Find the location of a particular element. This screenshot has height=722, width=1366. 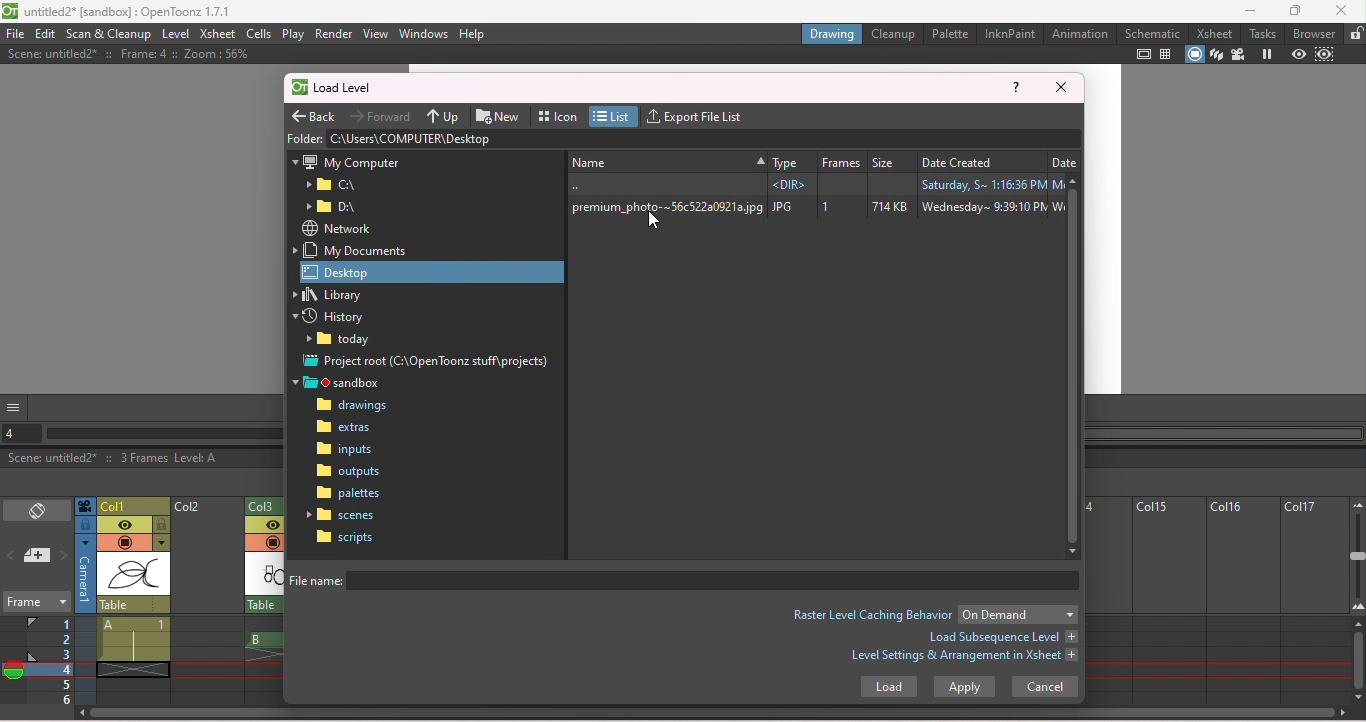

Cancel is located at coordinates (1045, 686).